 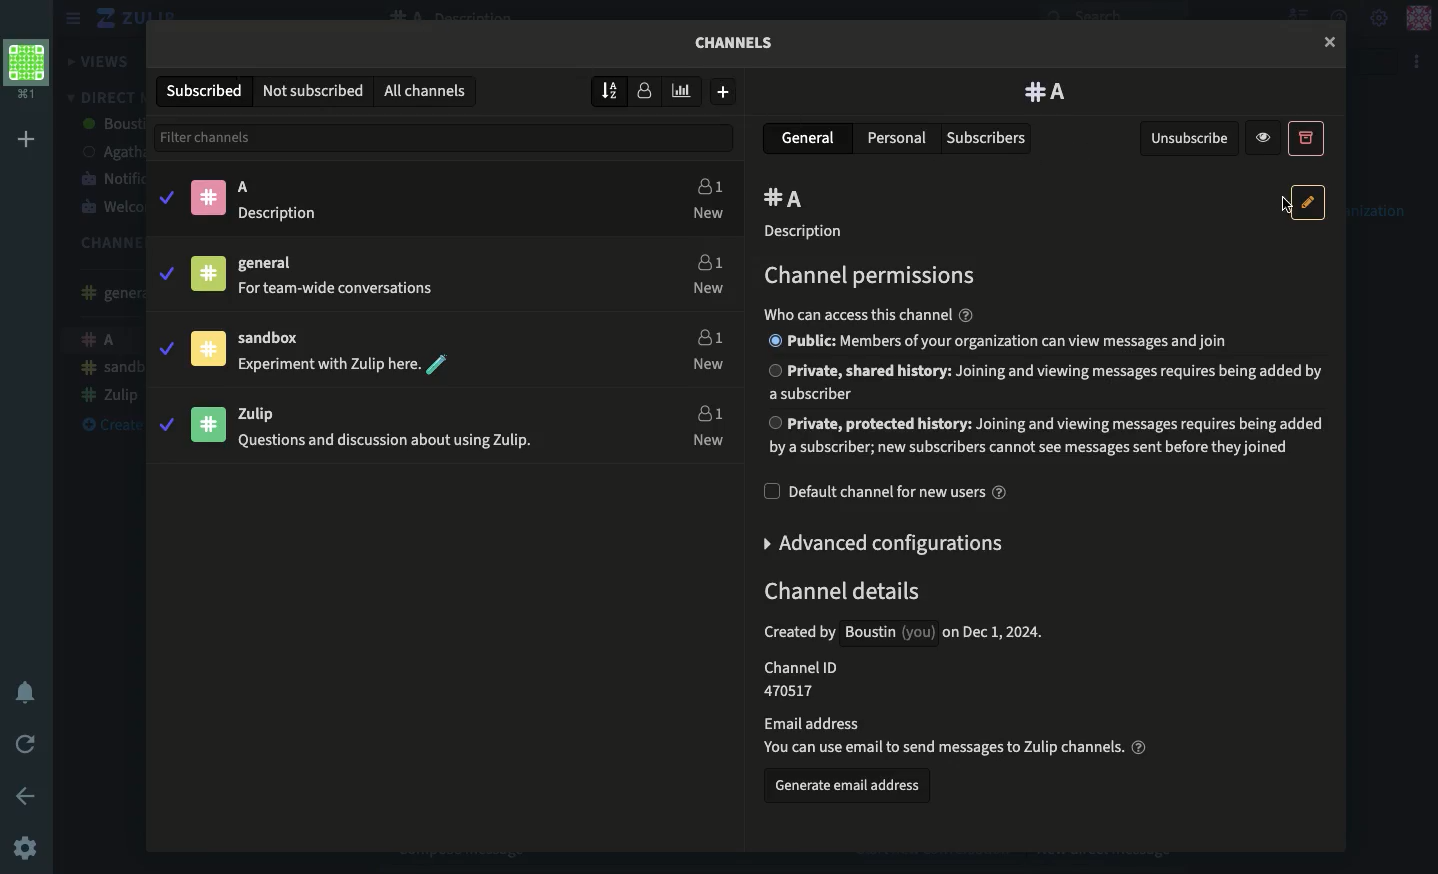 What do you see at coordinates (315, 354) in the screenshot?
I see `Sandbox` at bounding box center [315, 354].